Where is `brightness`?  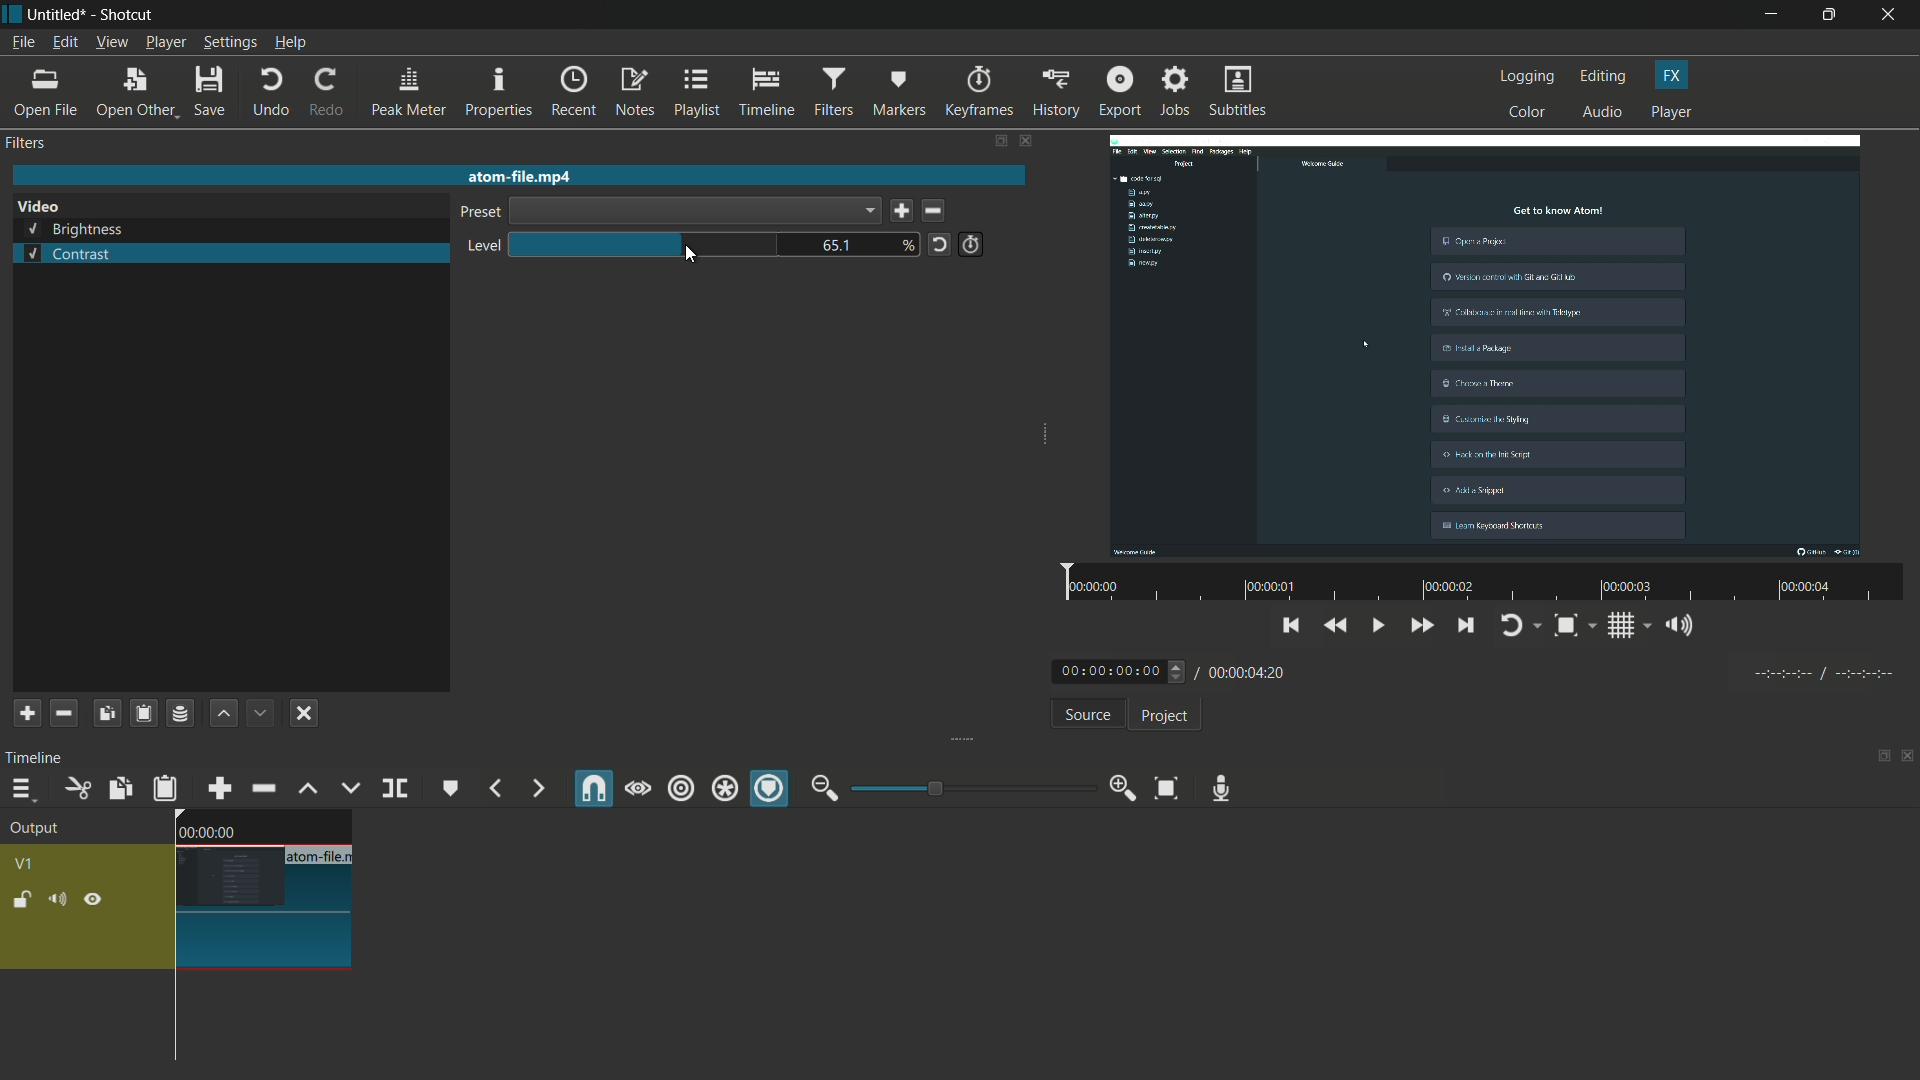 brightness is located at coordinates (76, 230).